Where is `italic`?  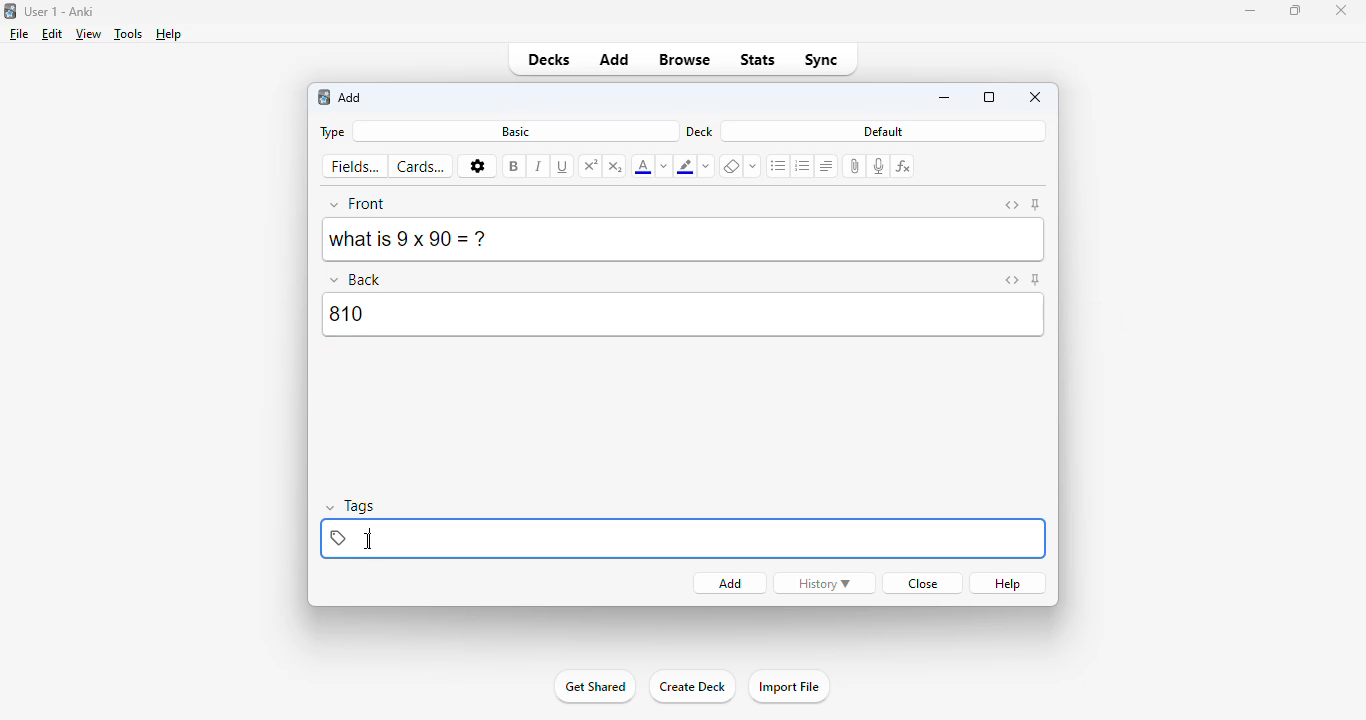 italic is located at coordinates (539, 167).